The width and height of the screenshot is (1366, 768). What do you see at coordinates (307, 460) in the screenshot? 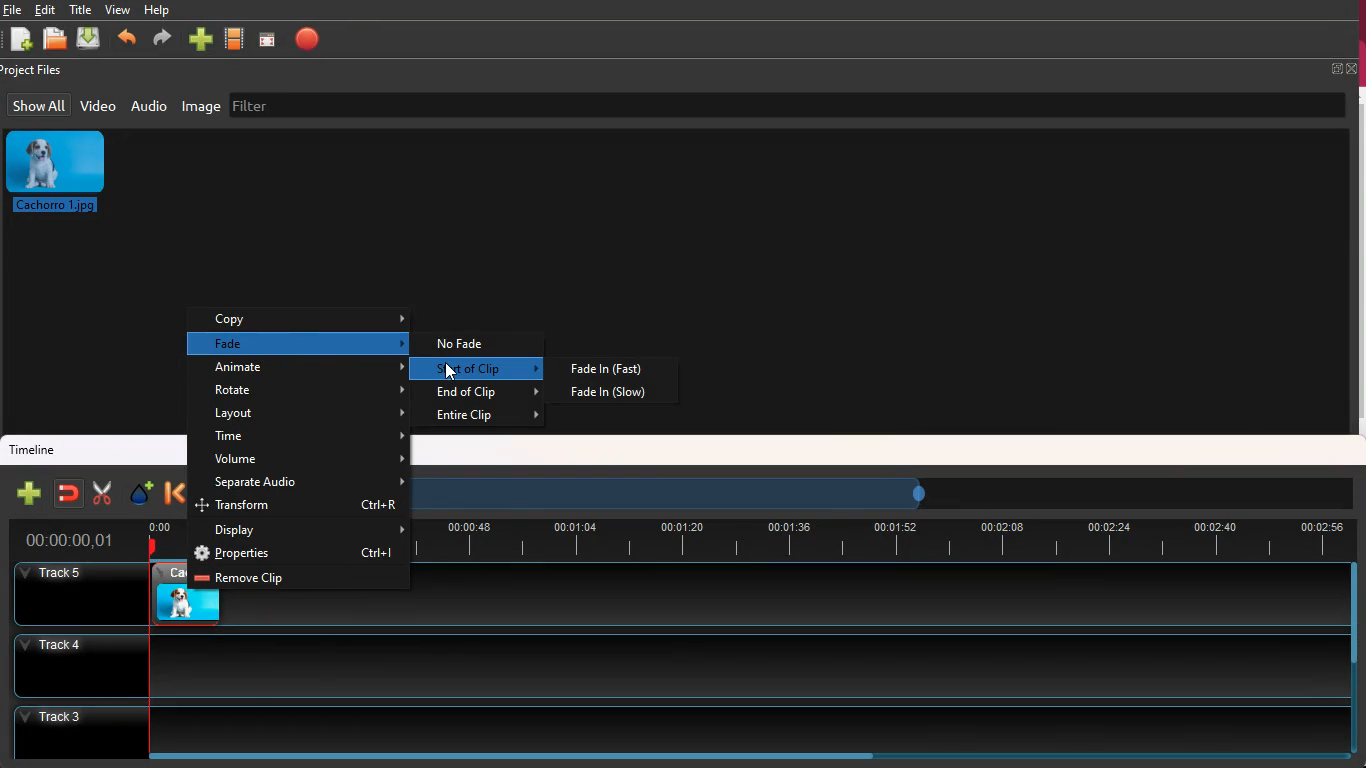
I see `volume` at bounding box center [307, 460].